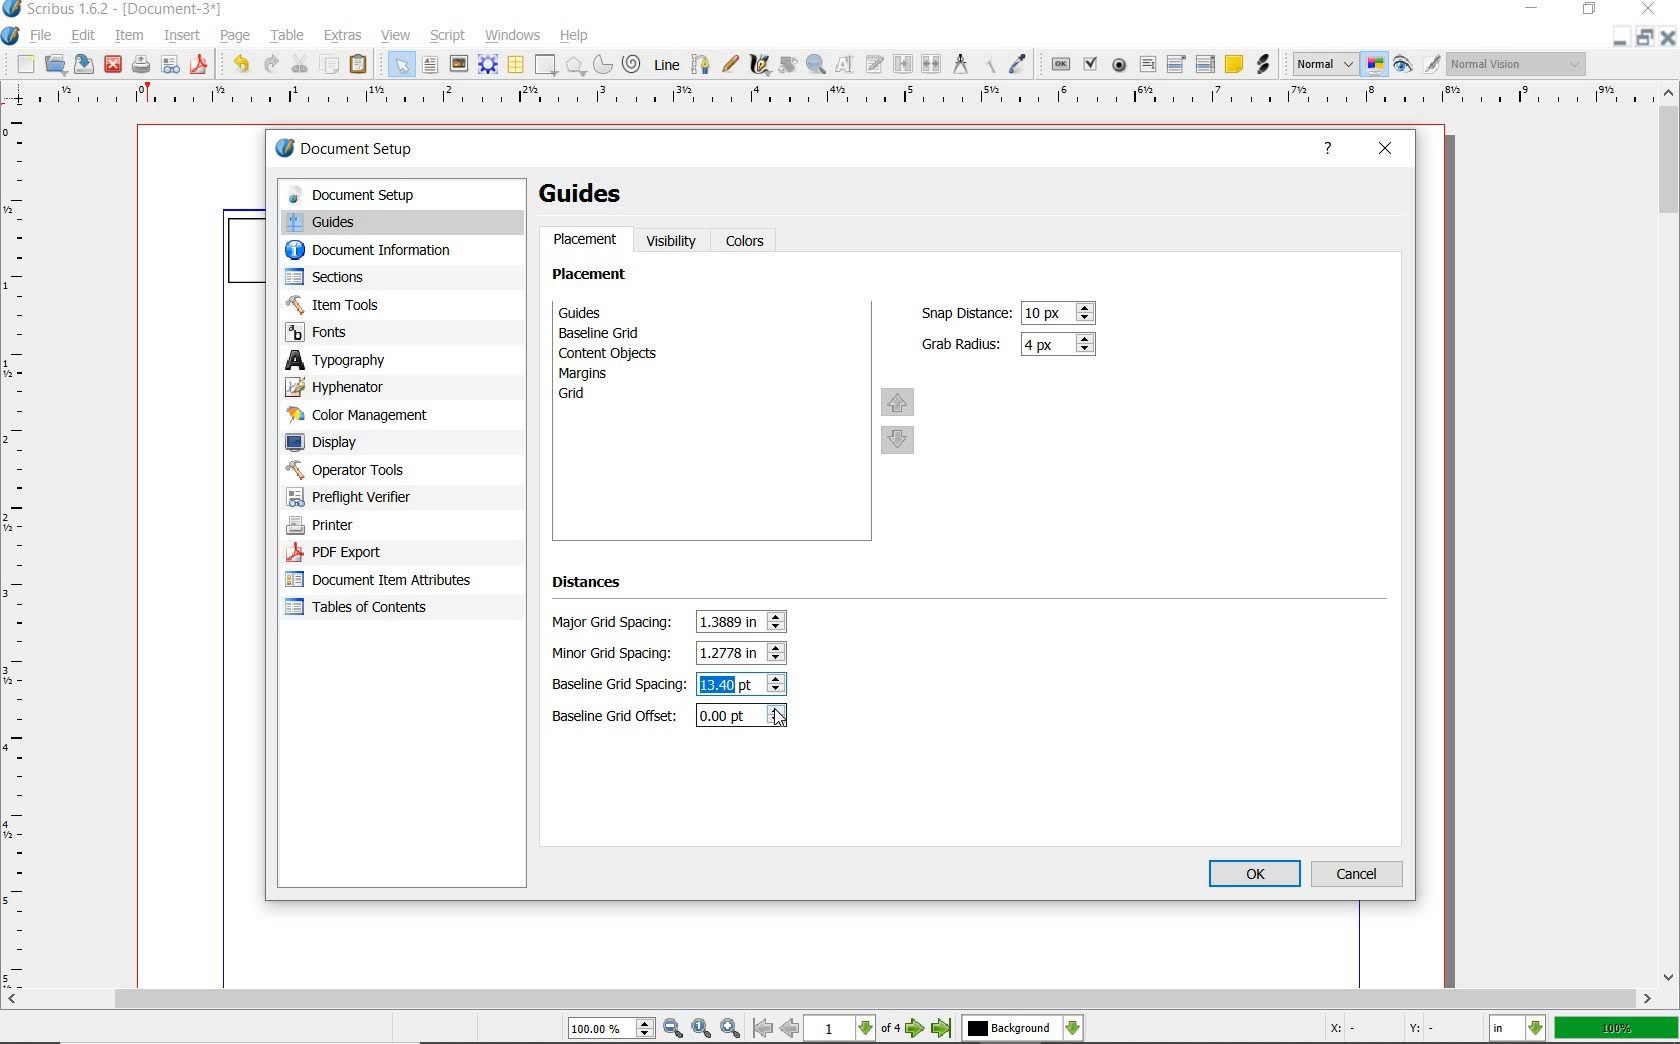 This screenshot has width=1680, height=1044. I want to click on pdf-export, so click(379, 553).